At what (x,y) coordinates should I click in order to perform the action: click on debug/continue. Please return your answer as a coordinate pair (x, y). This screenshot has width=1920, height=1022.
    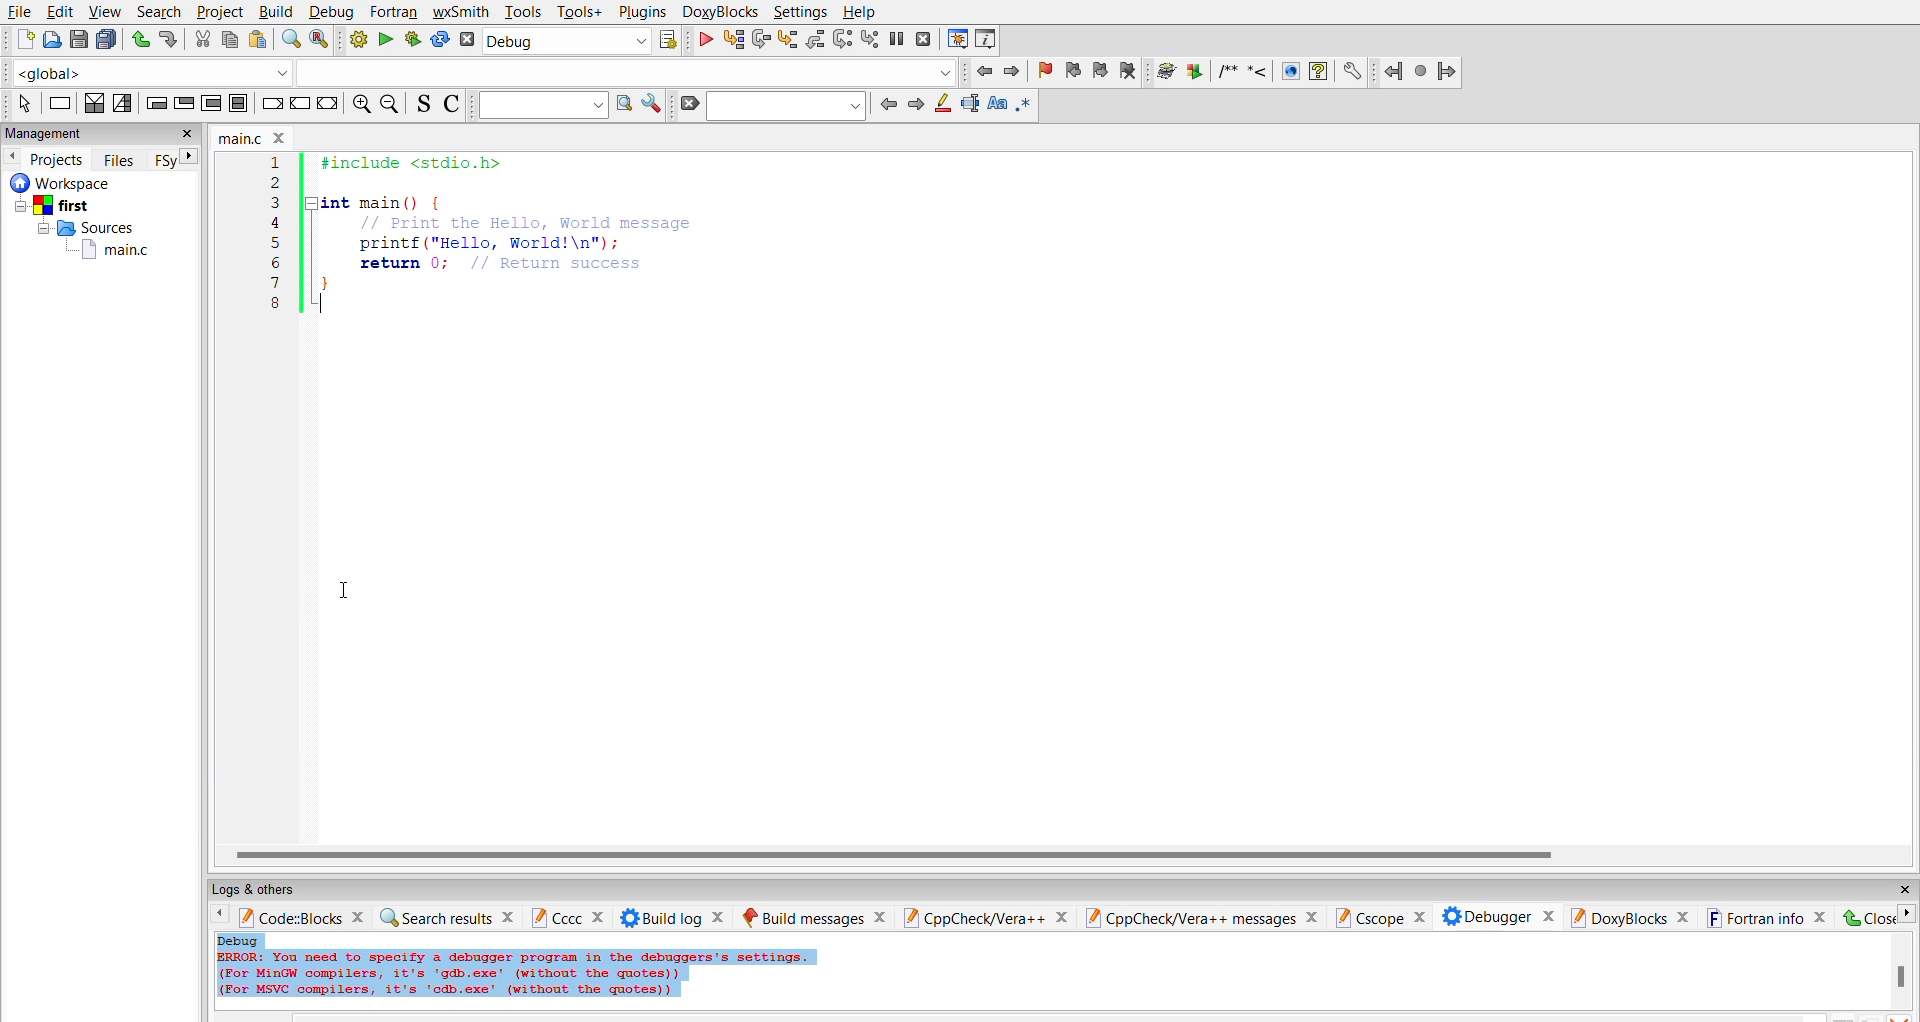
    Looking at the image, I should click on (708, 39).